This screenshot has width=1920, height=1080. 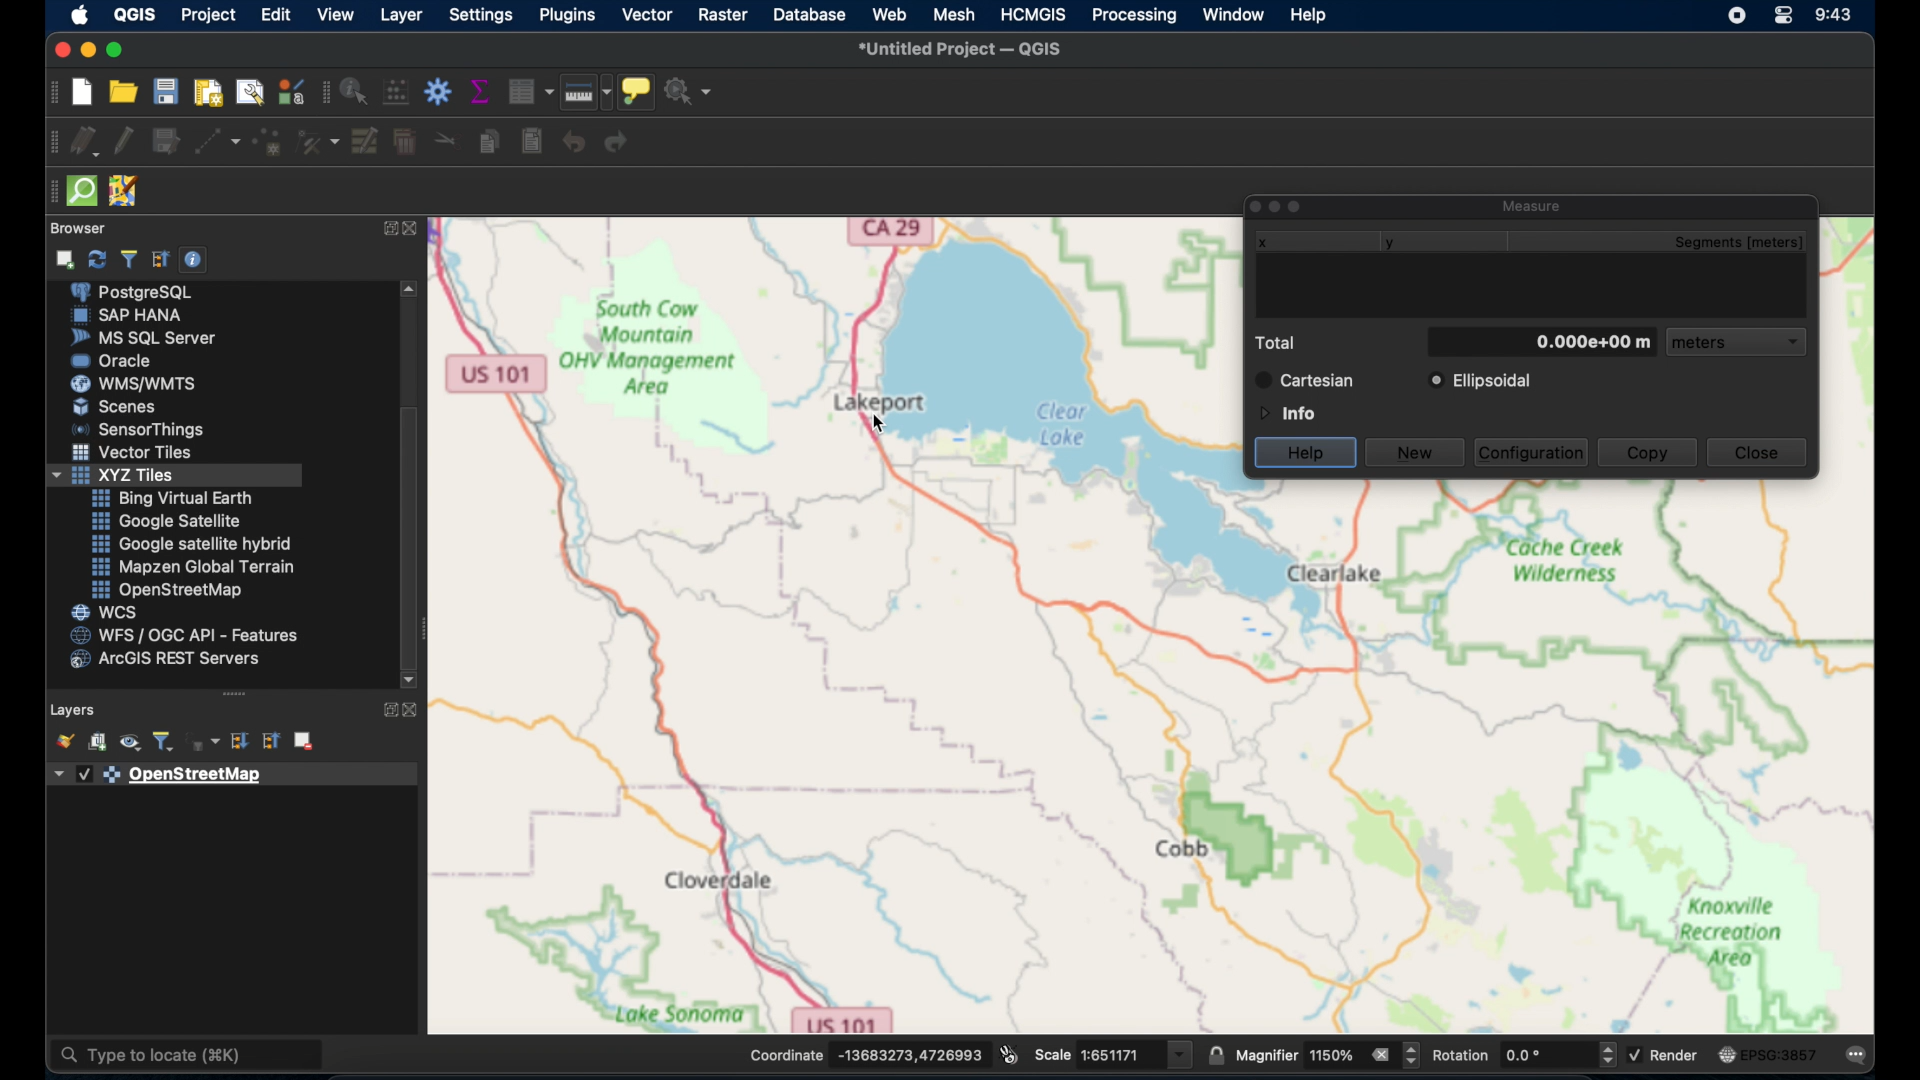 What do you see at coordinates (437, 91) in the screenshot?
I see `toolbox` at bounding box center [437, 91].